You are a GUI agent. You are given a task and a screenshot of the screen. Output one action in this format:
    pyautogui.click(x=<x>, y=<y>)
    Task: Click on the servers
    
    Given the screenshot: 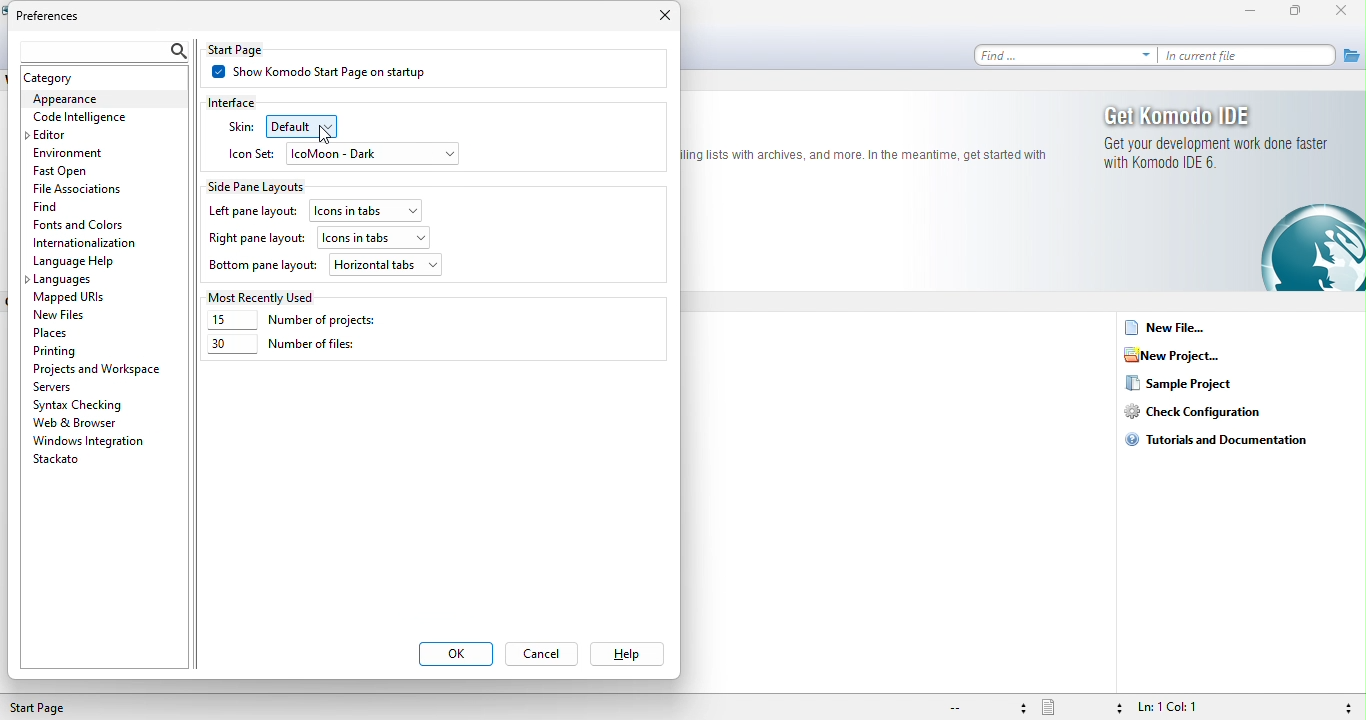 What is the action you would take?
    pyautogui.click(x=60, y=387)
    